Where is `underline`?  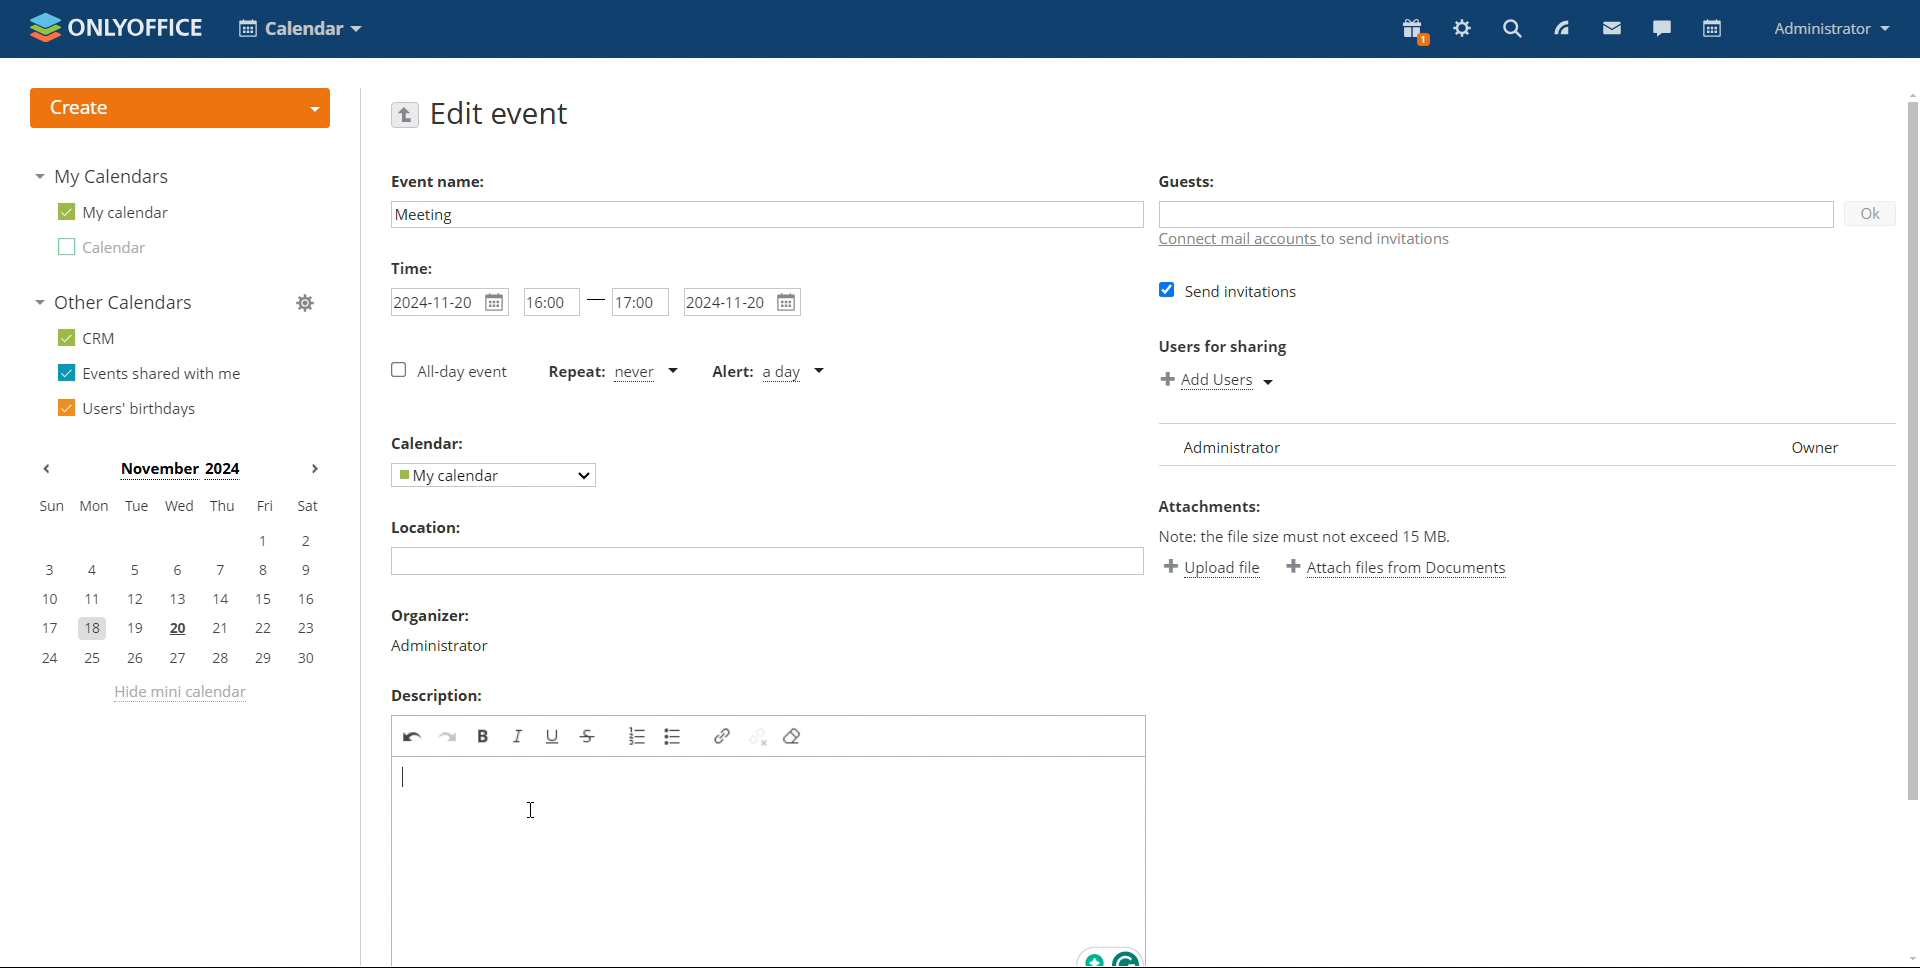
underline is located at coordinates (553, 736).